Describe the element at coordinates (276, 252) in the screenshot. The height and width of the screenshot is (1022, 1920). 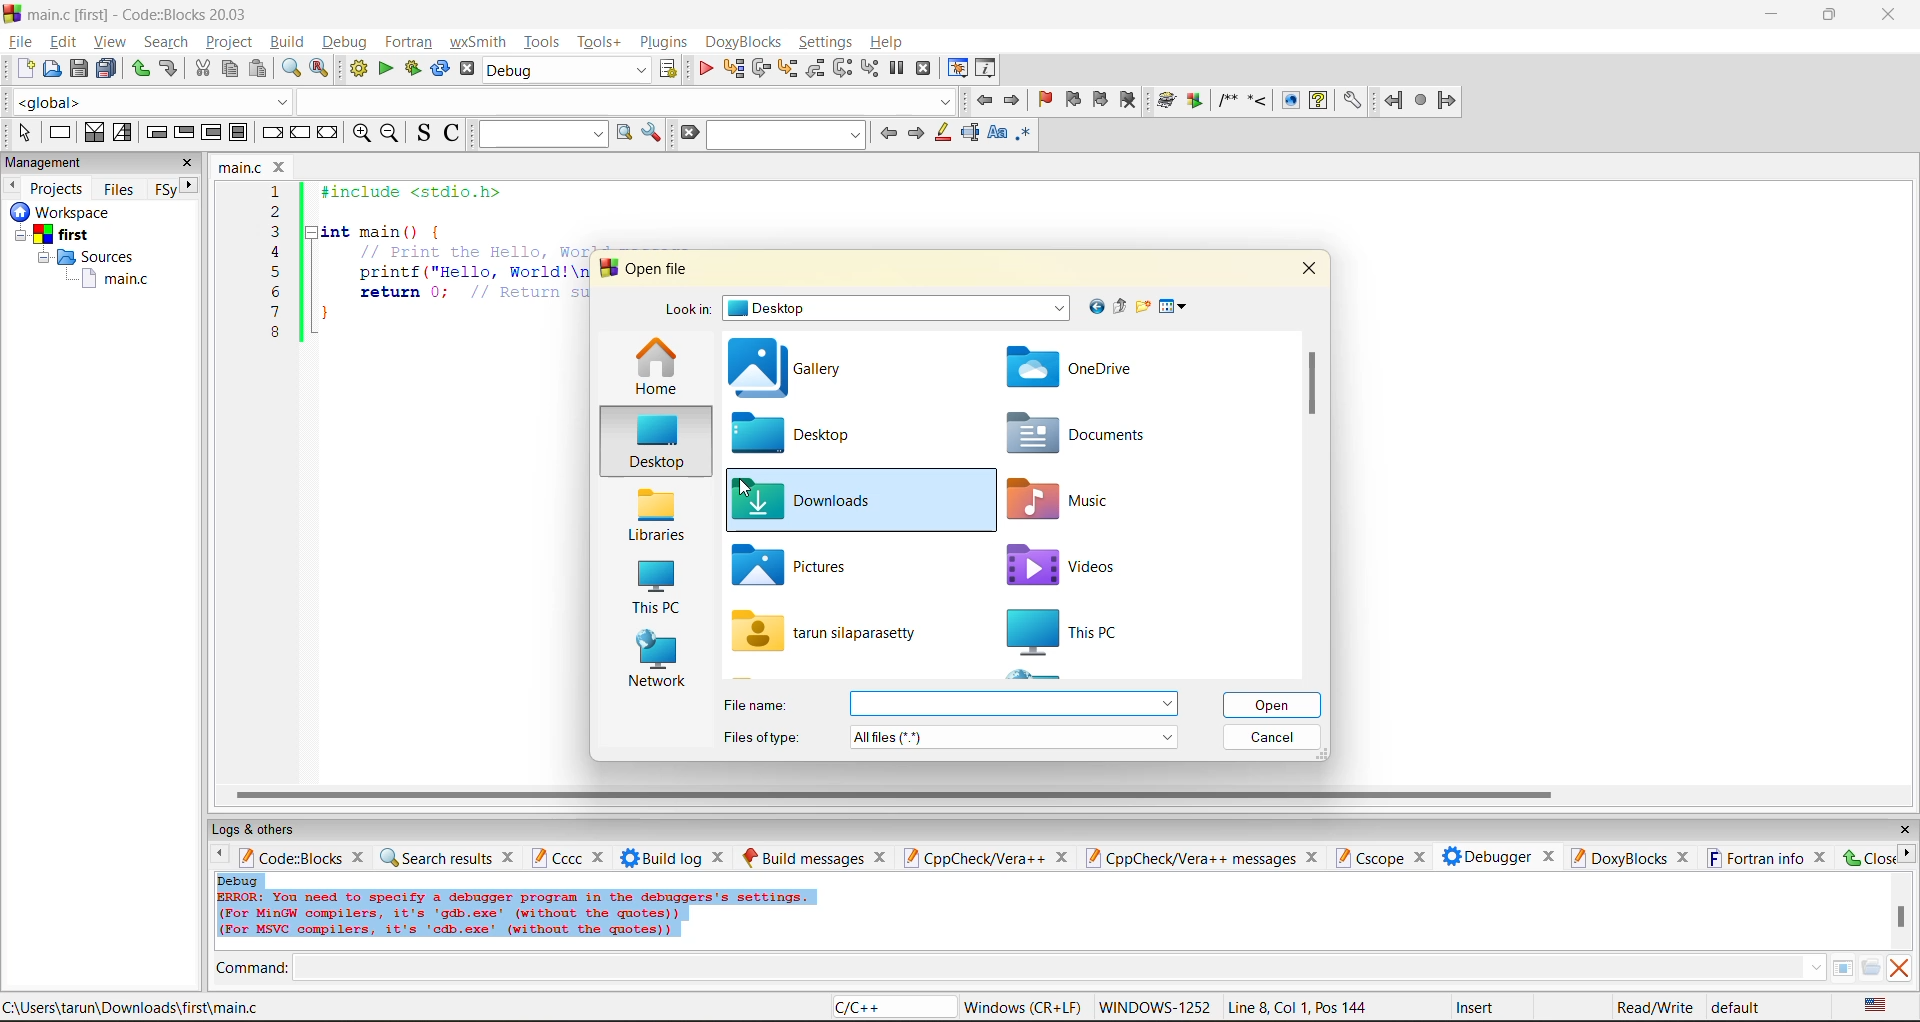
I see `4` at that location.